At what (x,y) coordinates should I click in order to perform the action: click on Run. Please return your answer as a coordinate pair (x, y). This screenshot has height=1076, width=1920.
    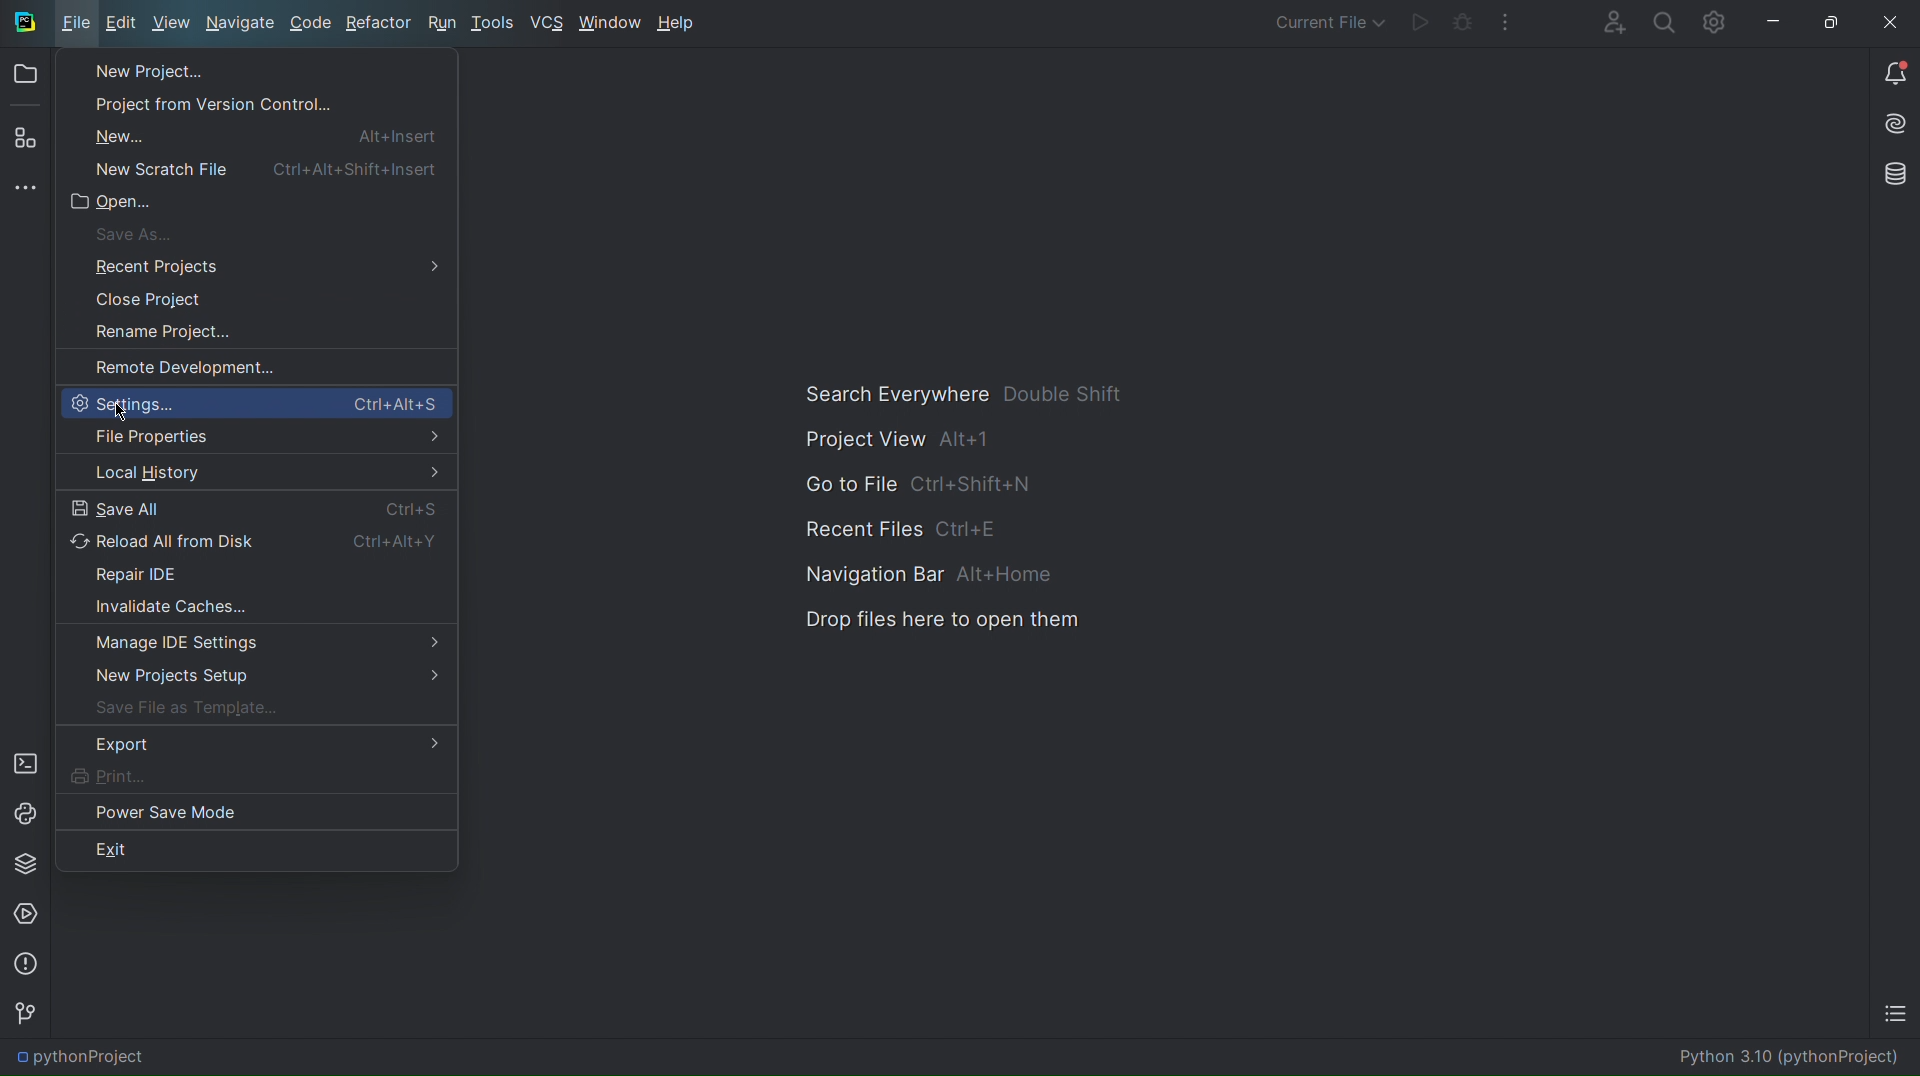
    Looking at the image, I should click on (442, 22).